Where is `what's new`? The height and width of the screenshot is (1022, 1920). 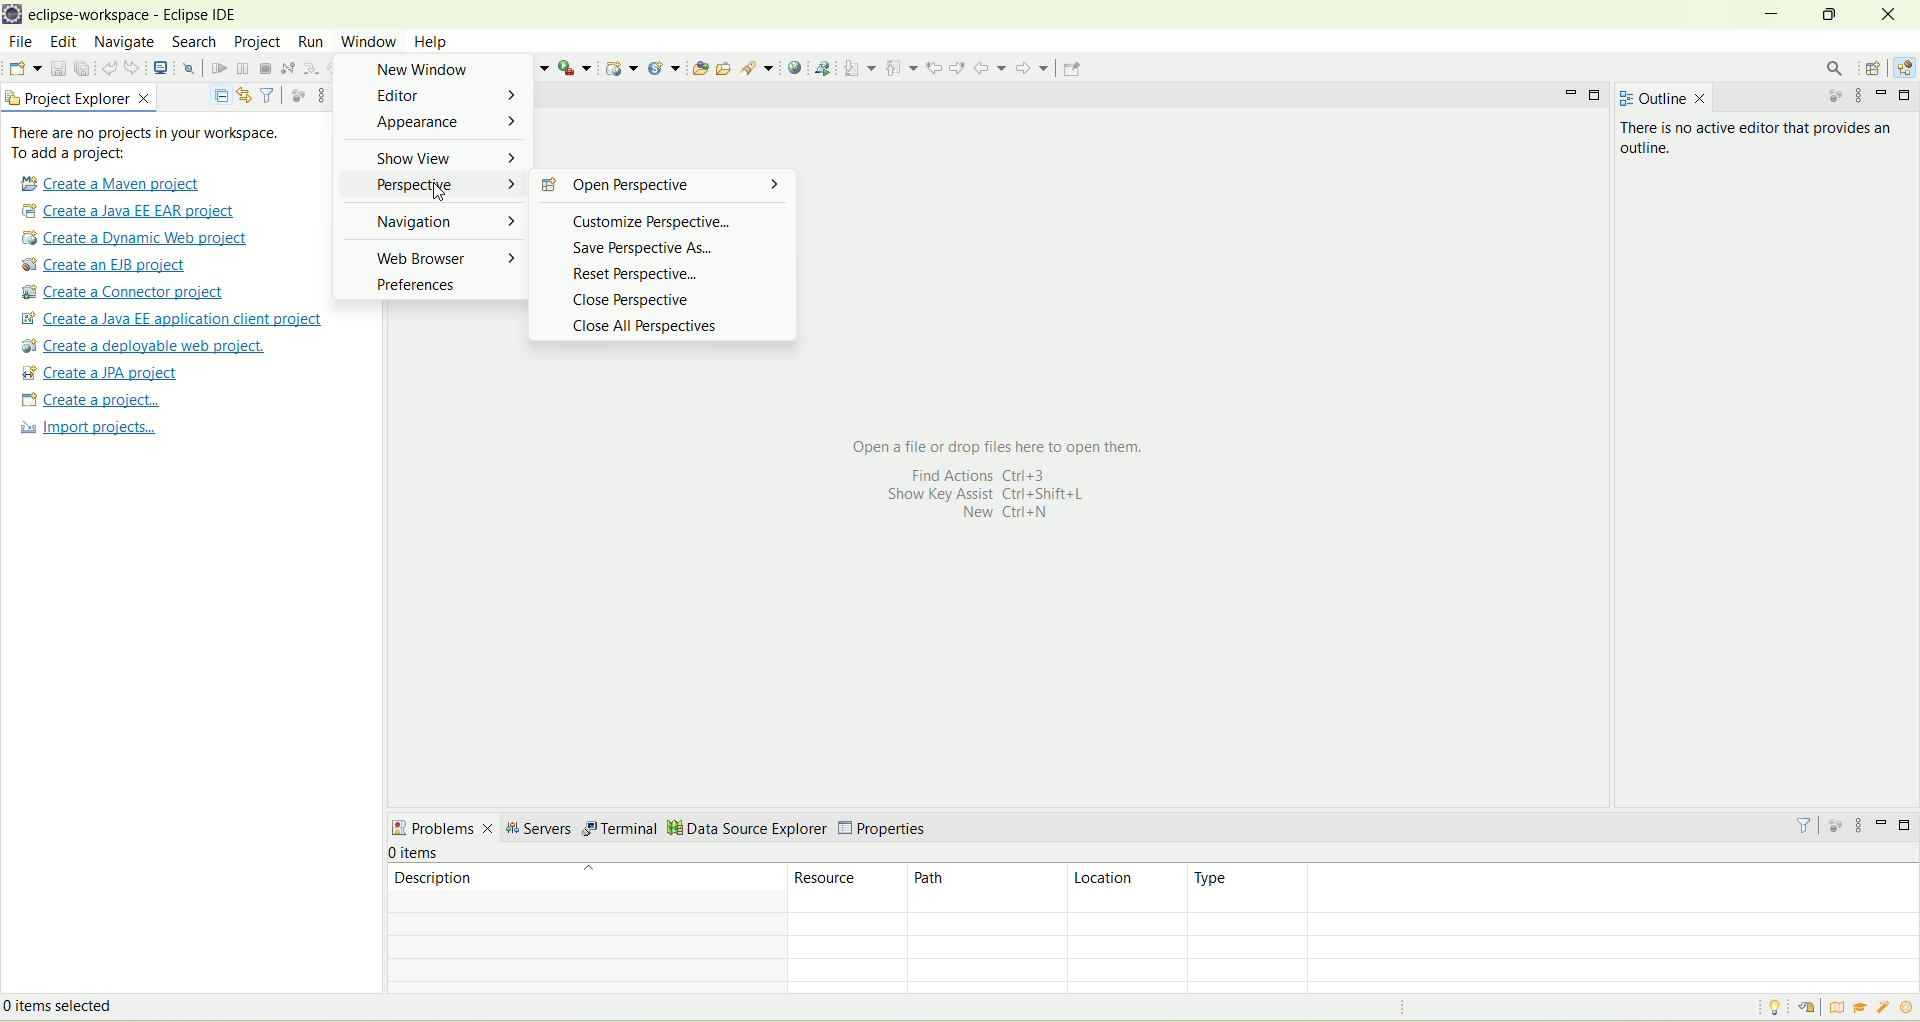 what's new is located at coordinates (1908, 1008).